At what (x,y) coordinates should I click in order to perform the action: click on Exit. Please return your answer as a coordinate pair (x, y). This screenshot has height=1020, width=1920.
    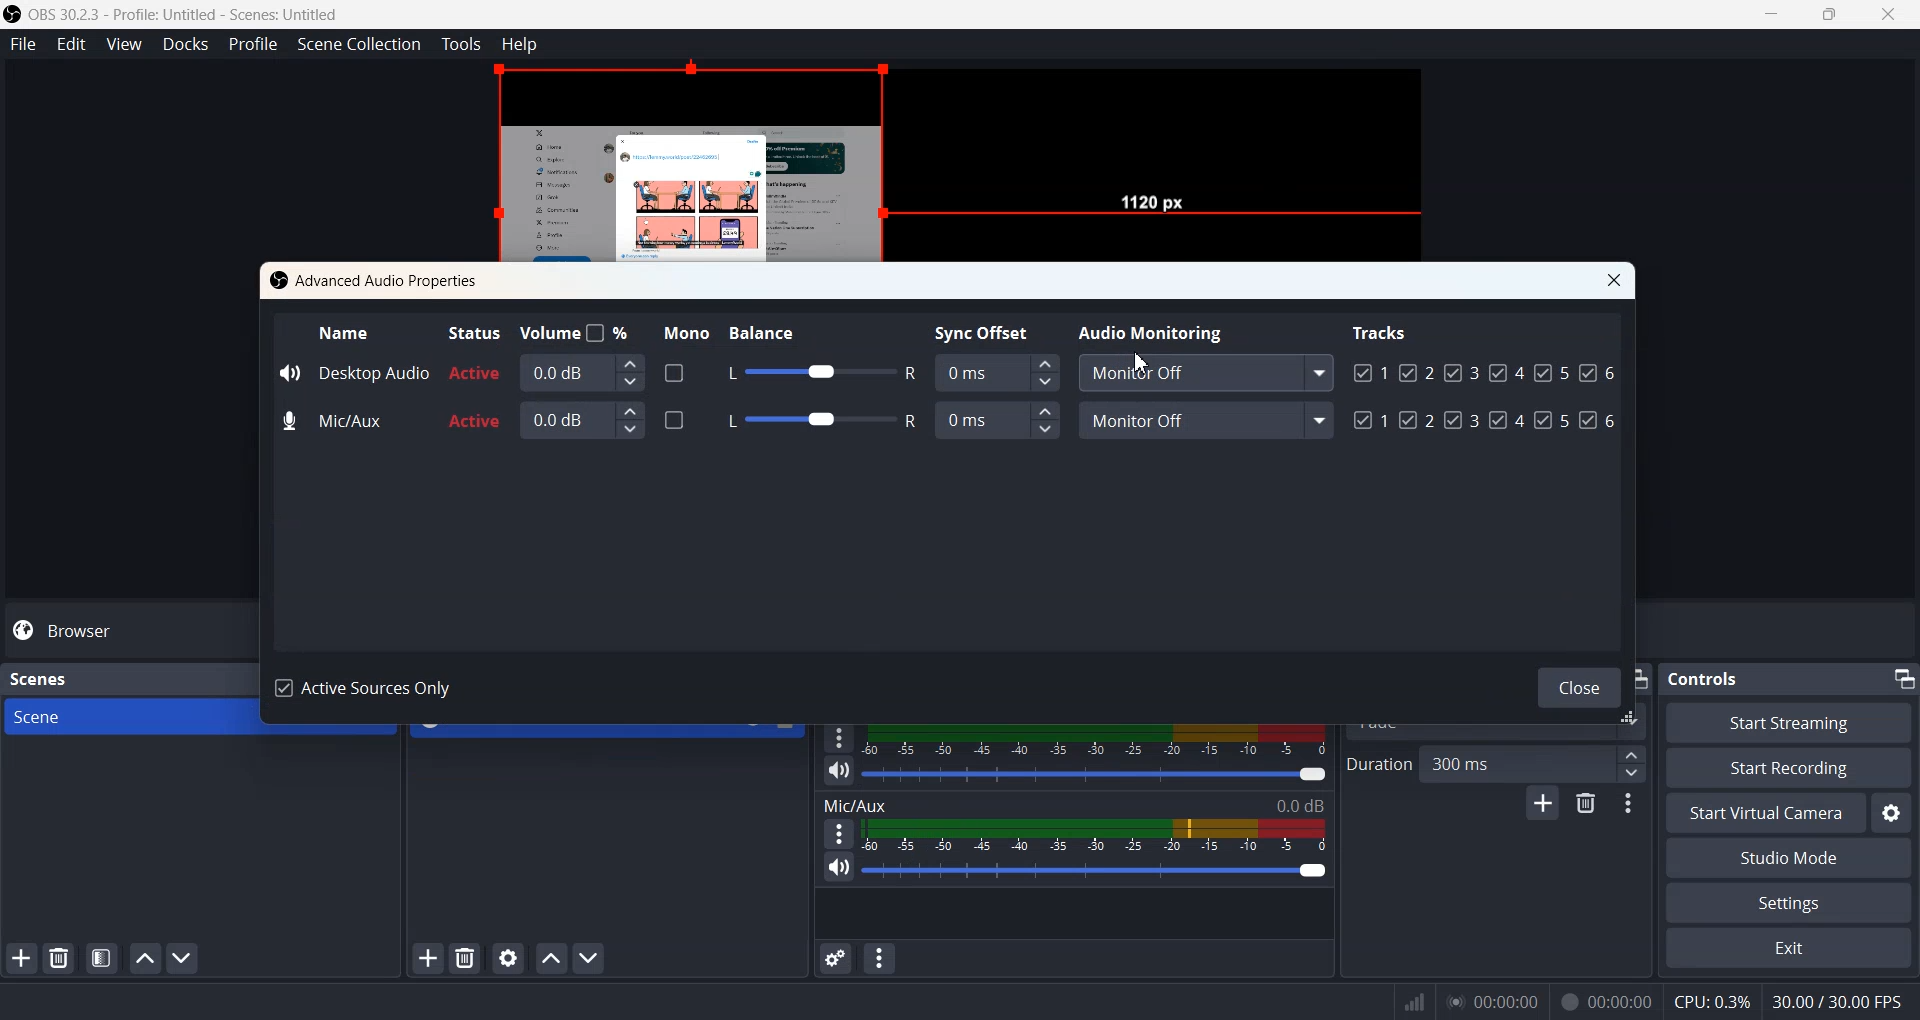
    Looking at the image, I should click on (1787, 950).